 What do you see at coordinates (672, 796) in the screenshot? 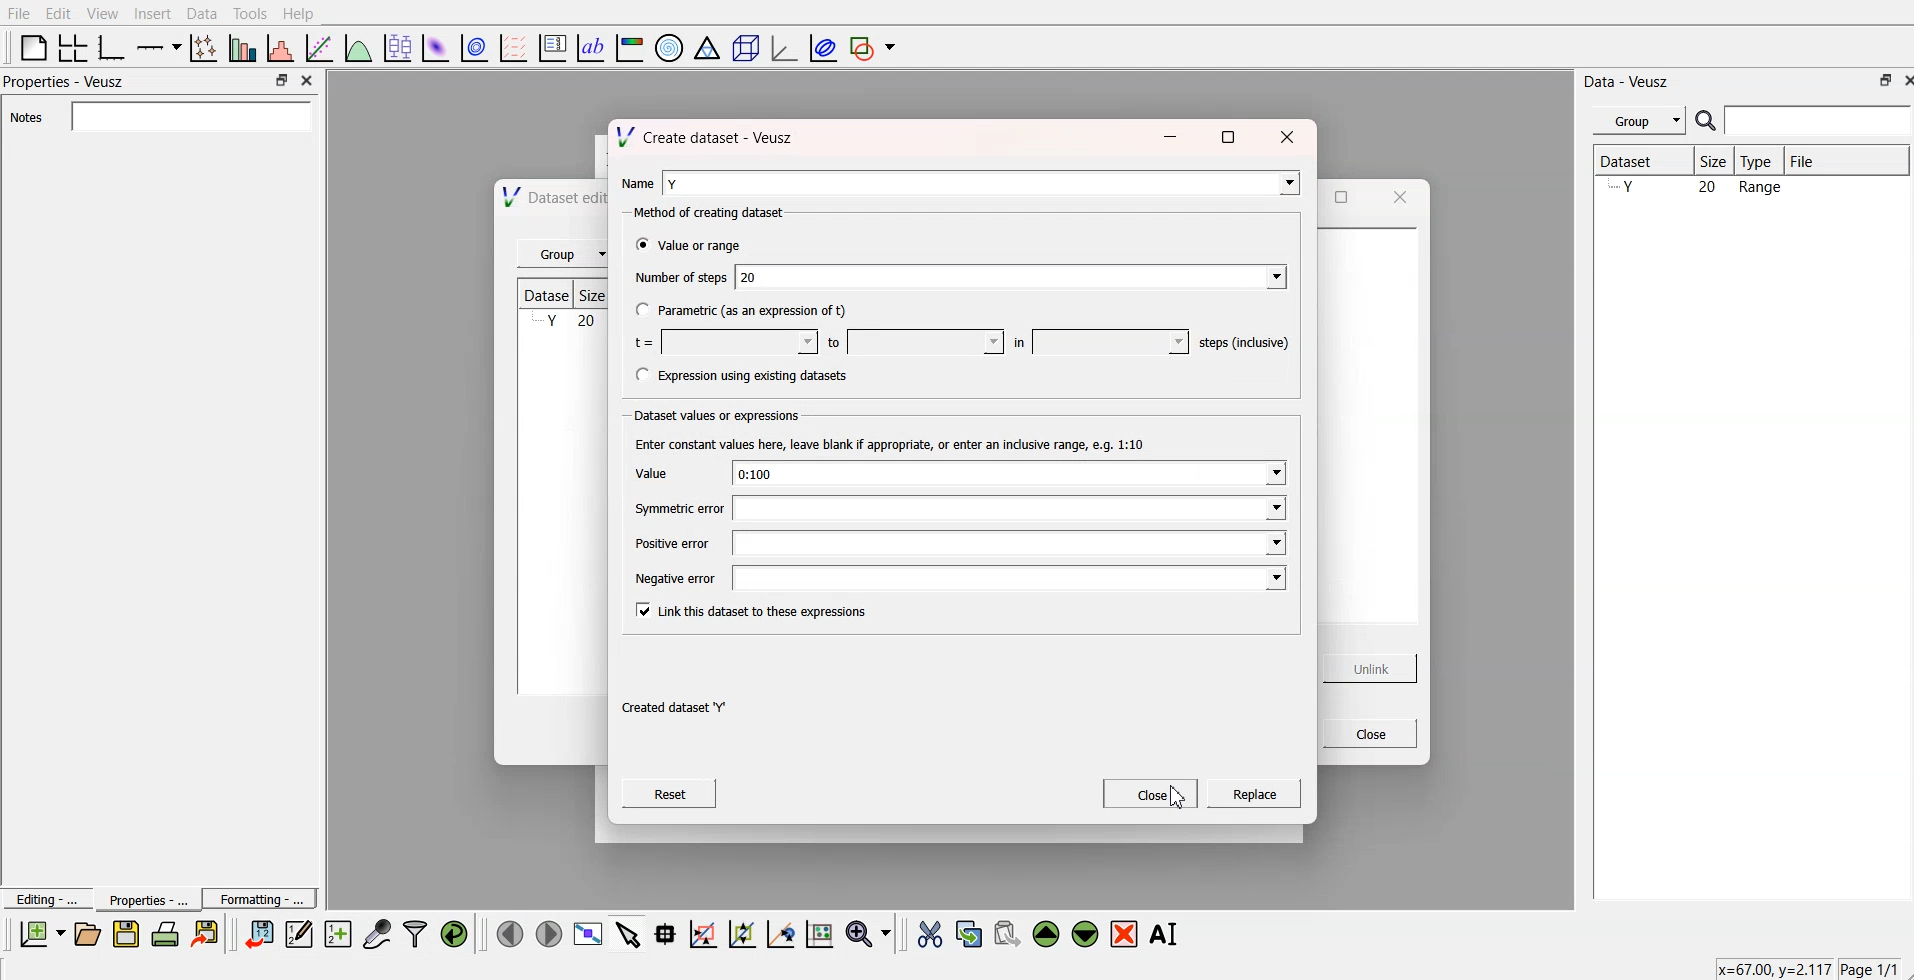
I see `Reset` at bounding box center [672, 796].